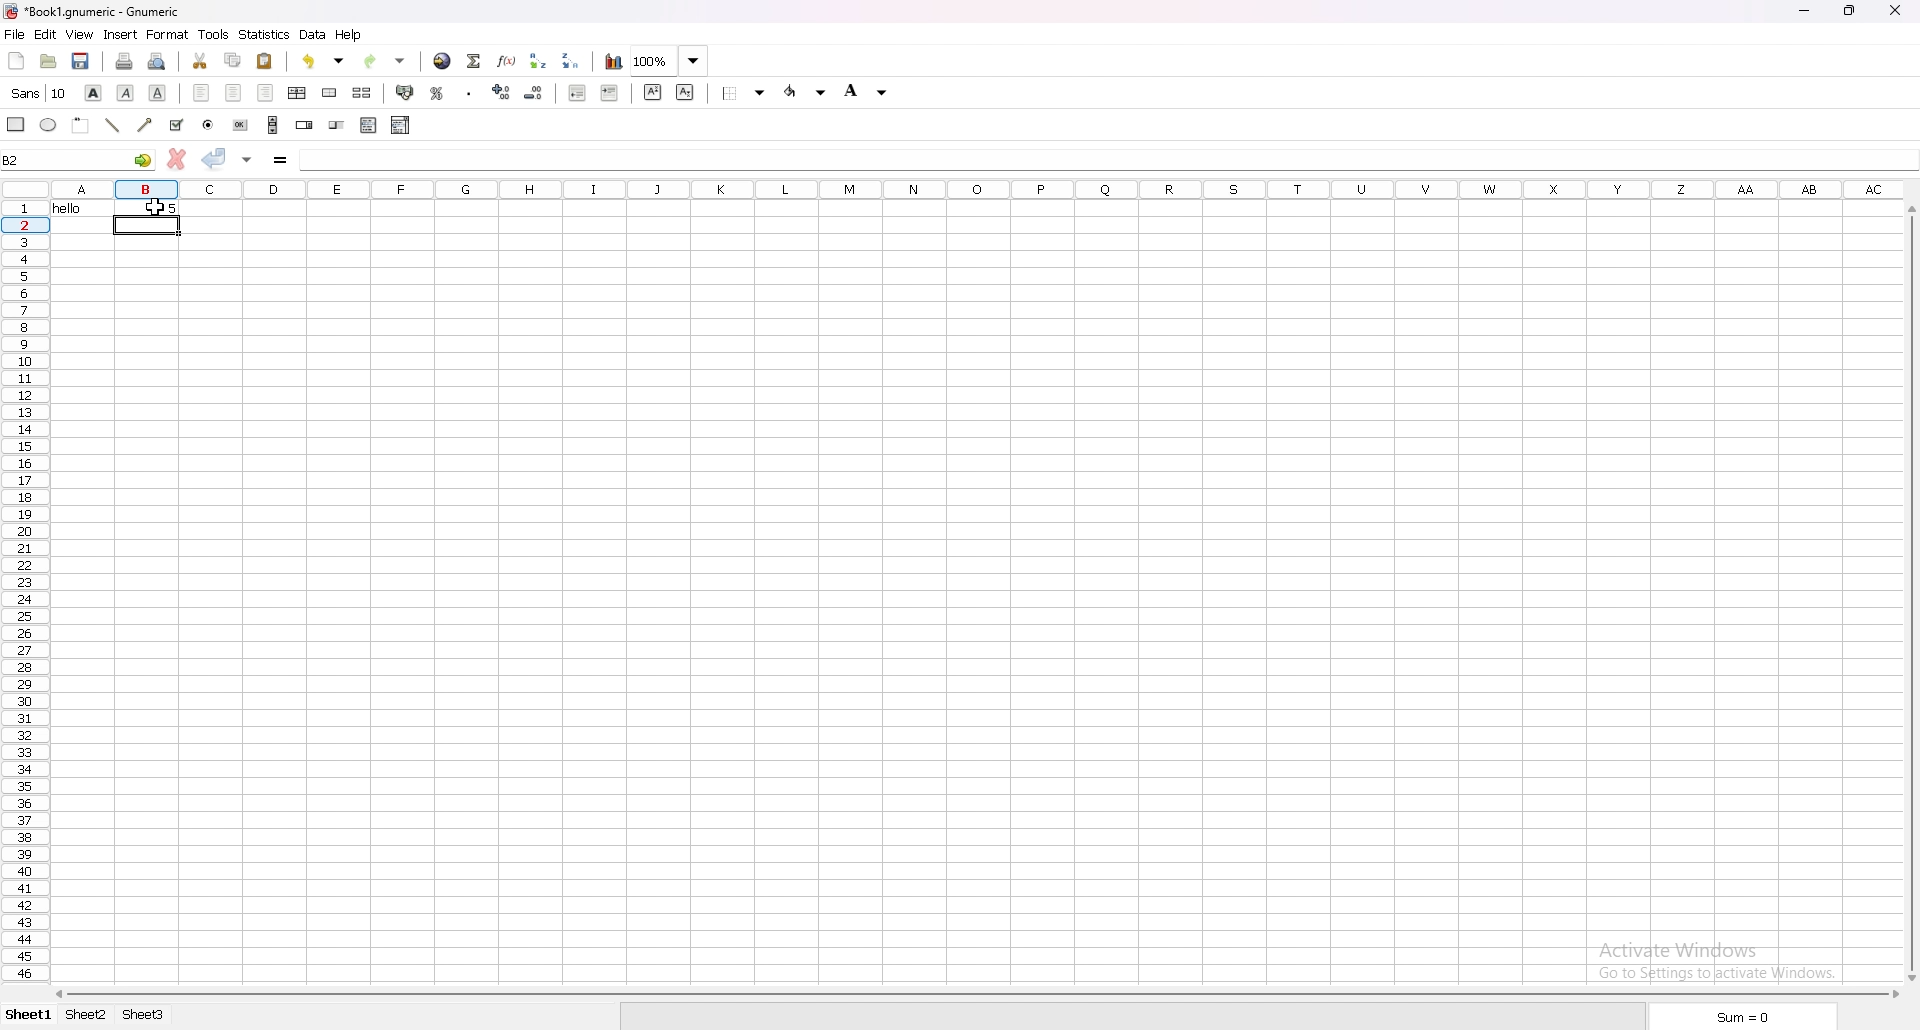 The height and width of the screenshot is (1030, 1920). What do you see at coordinates (142, 1015) in the screenshot?
I see `tab` at bounding box center [142, 1015].